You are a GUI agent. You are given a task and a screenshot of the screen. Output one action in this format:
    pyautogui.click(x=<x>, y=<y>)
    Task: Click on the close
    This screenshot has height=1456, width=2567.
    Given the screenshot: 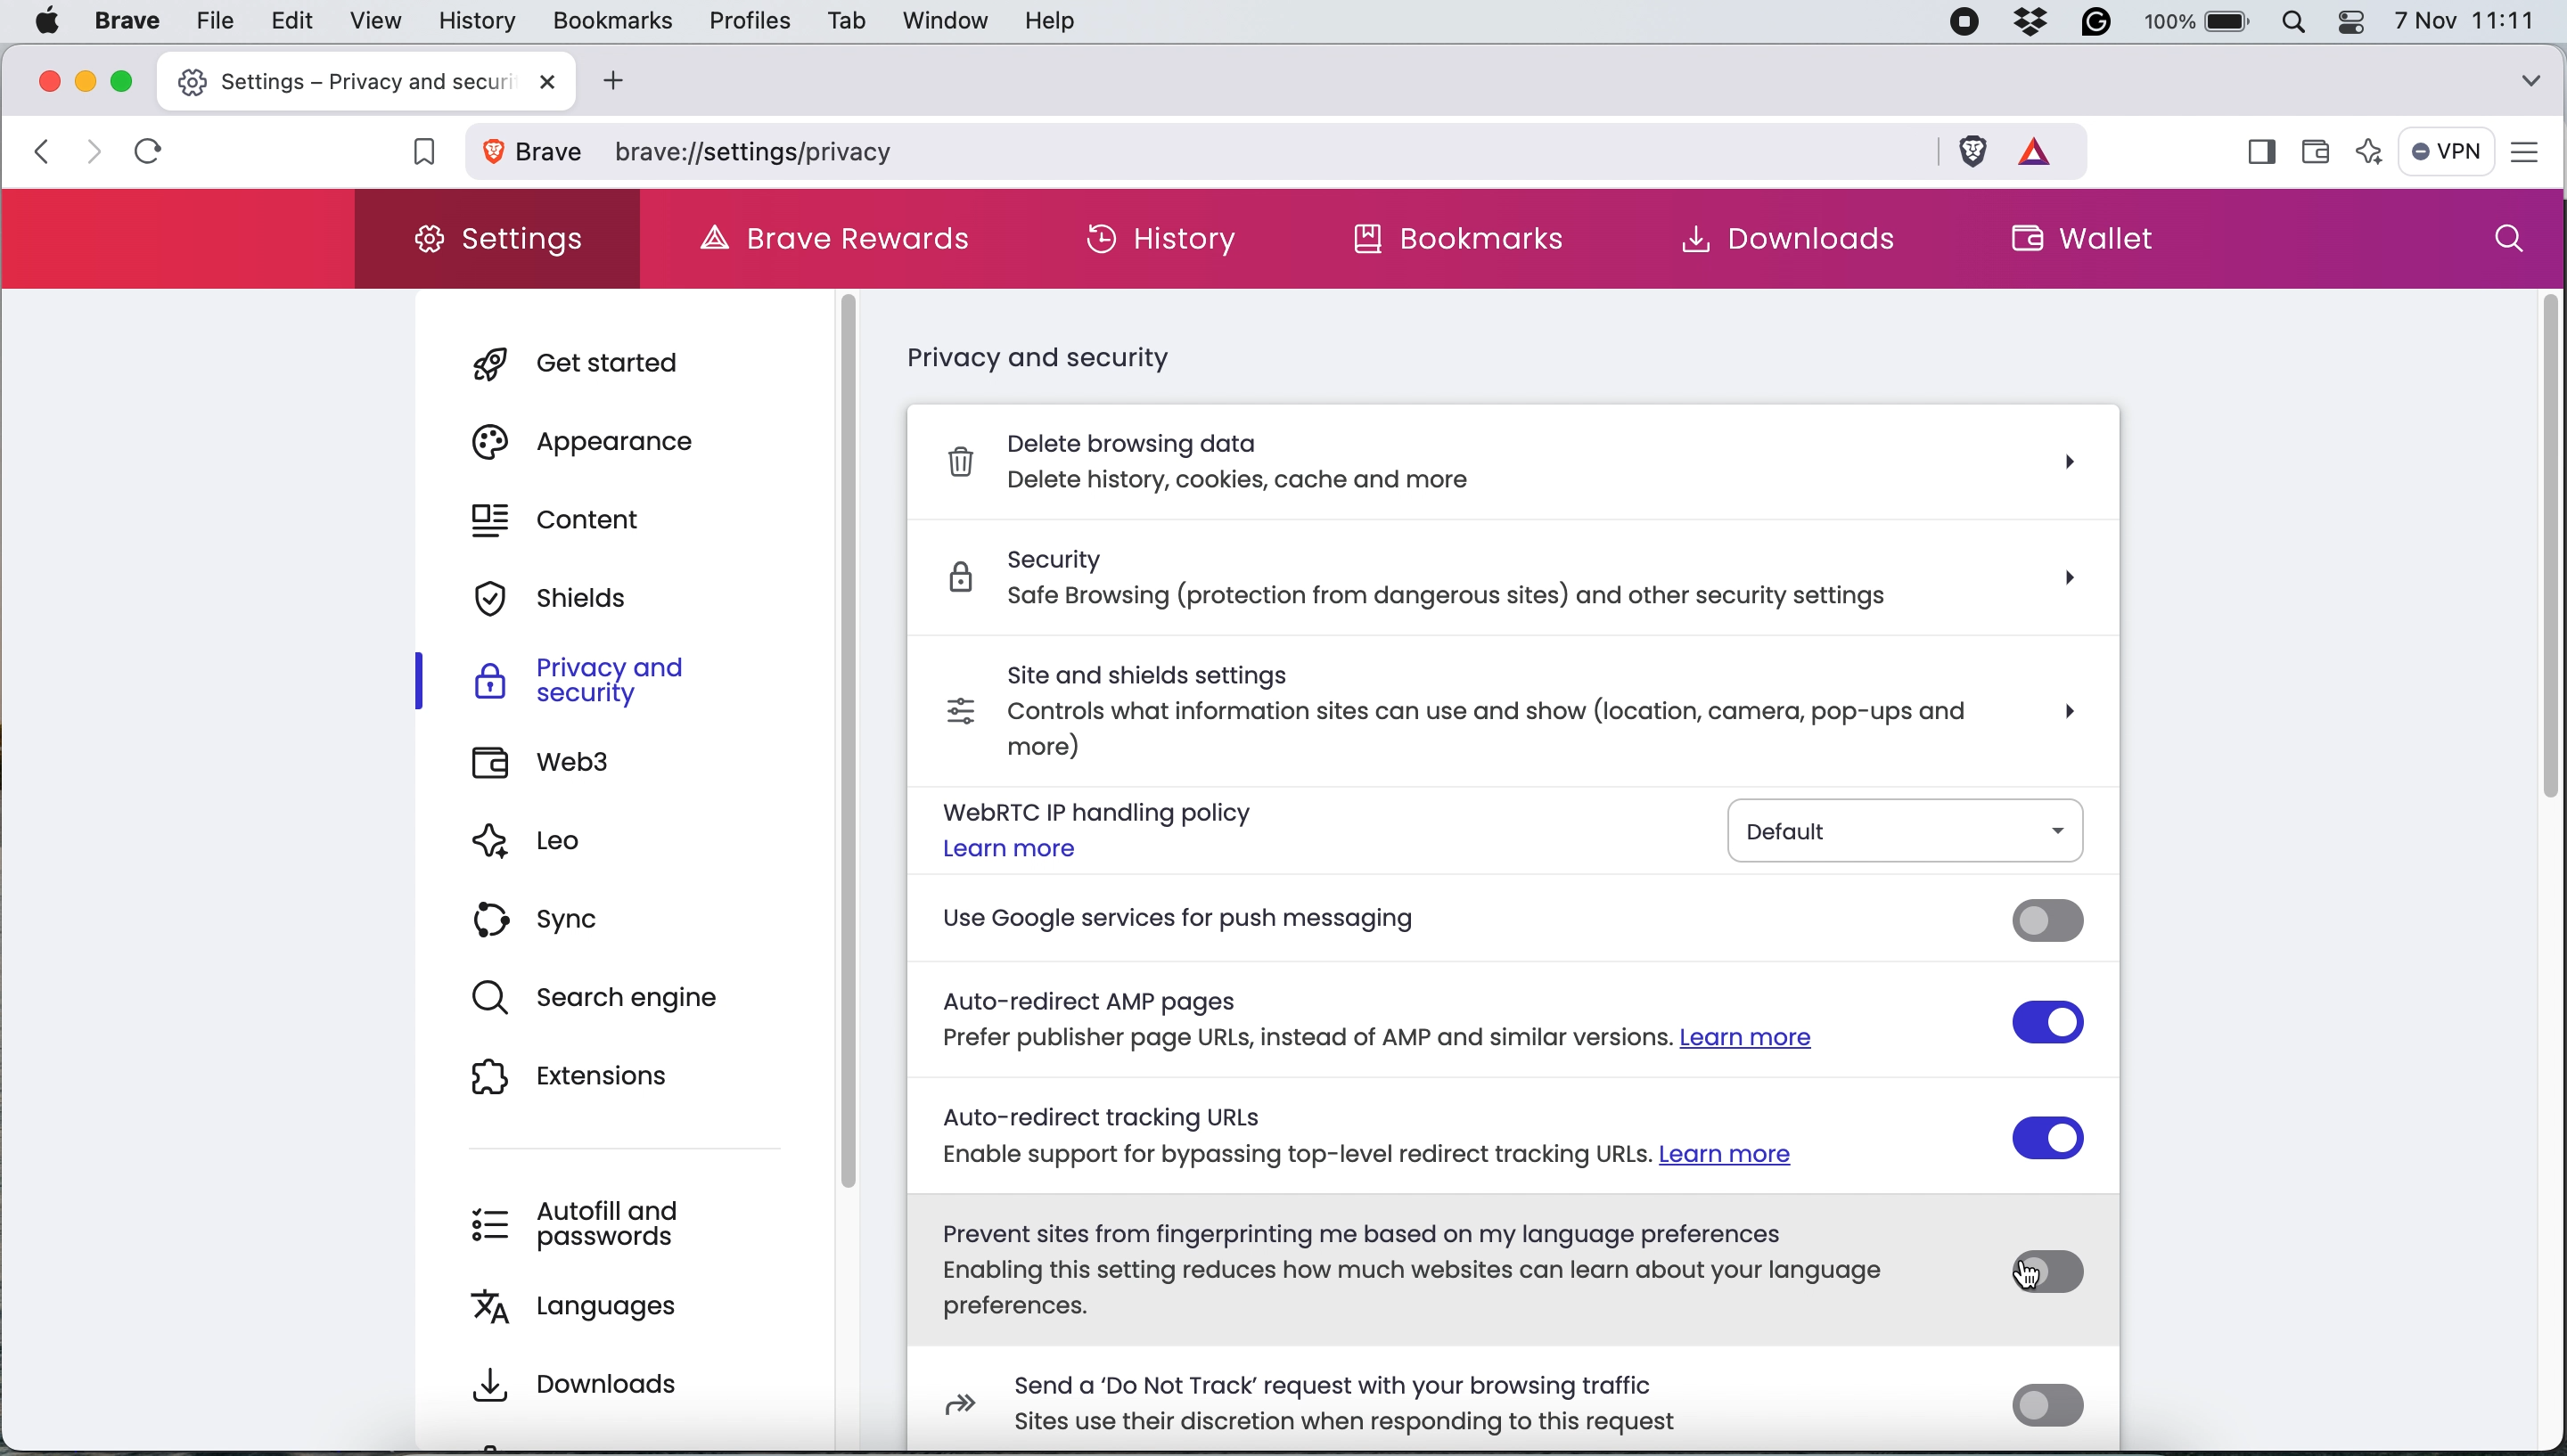 What is the action you would take?
    pyautogui.click(x=539, y=82)
    